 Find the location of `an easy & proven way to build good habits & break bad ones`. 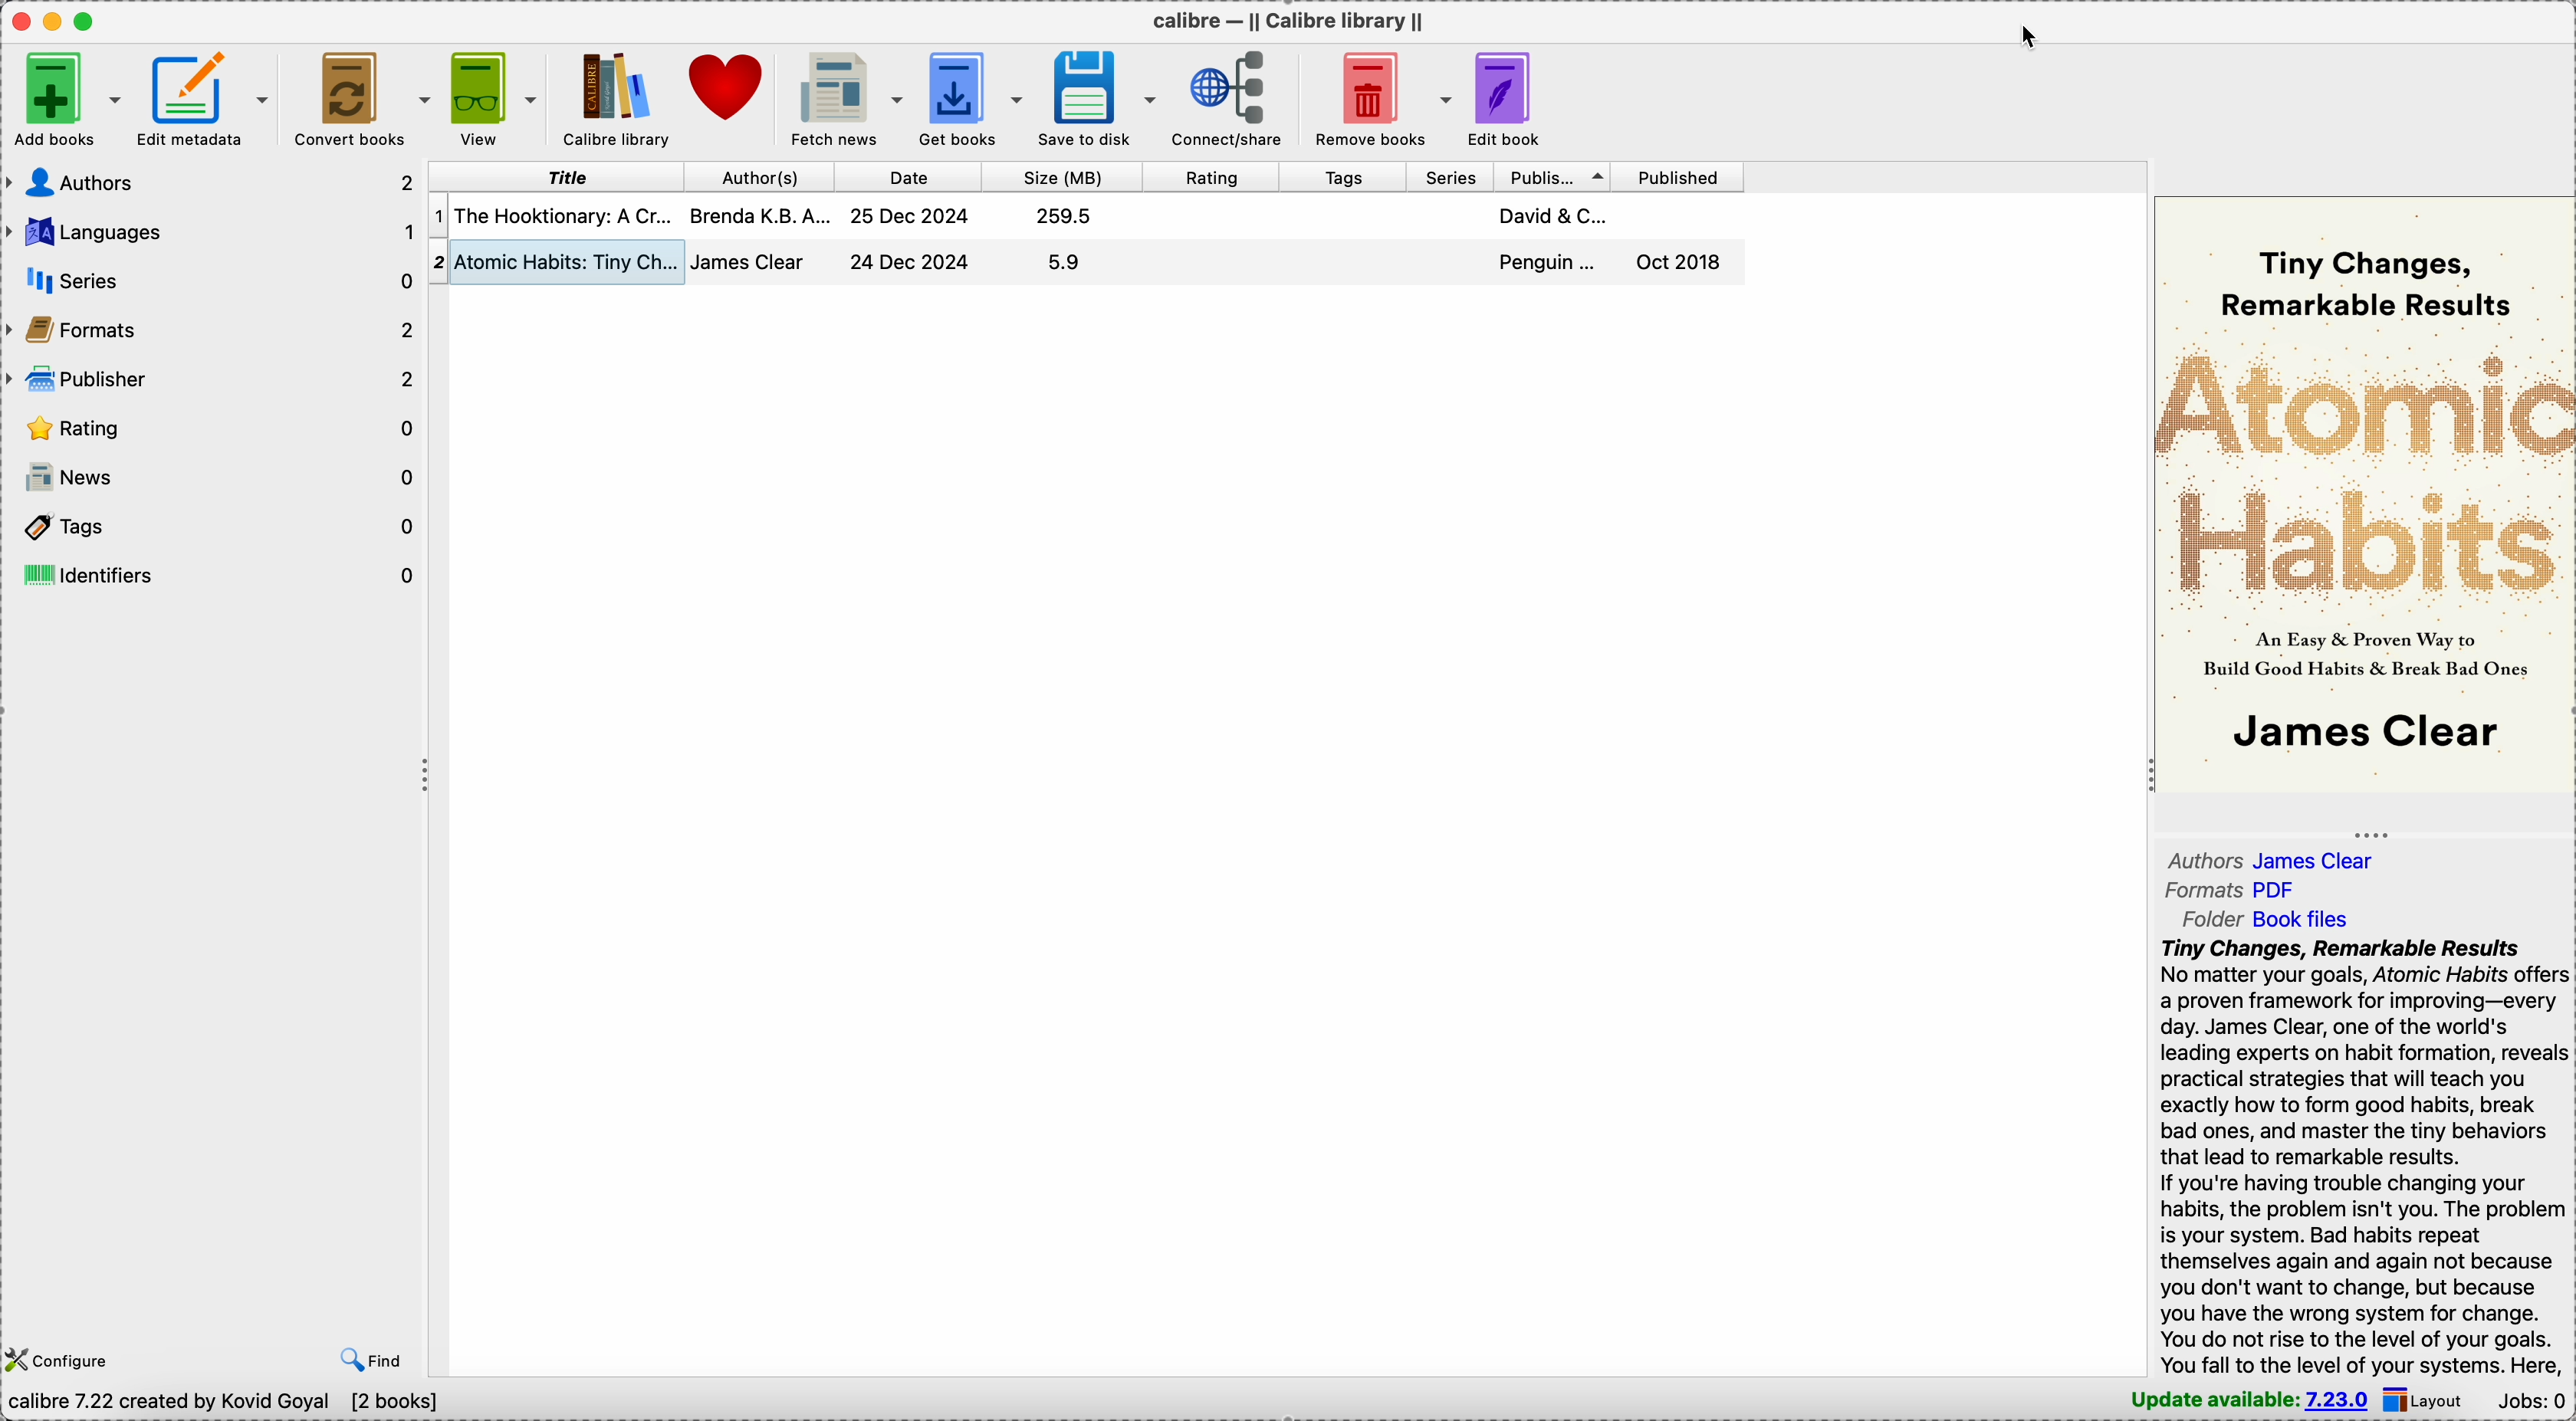

an easy & proven way to build good habits & break bad ones is located at coordinates (2367, 655).